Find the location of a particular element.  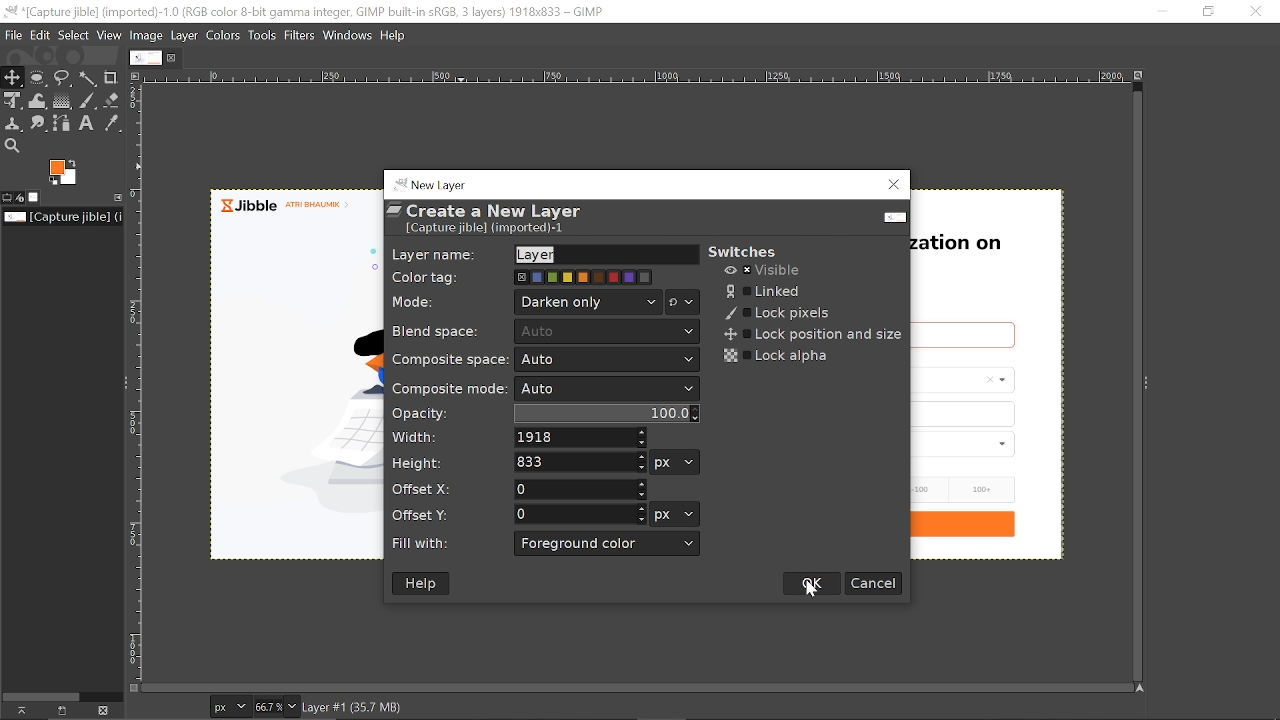

Current image is located at coordinates (64, 217).